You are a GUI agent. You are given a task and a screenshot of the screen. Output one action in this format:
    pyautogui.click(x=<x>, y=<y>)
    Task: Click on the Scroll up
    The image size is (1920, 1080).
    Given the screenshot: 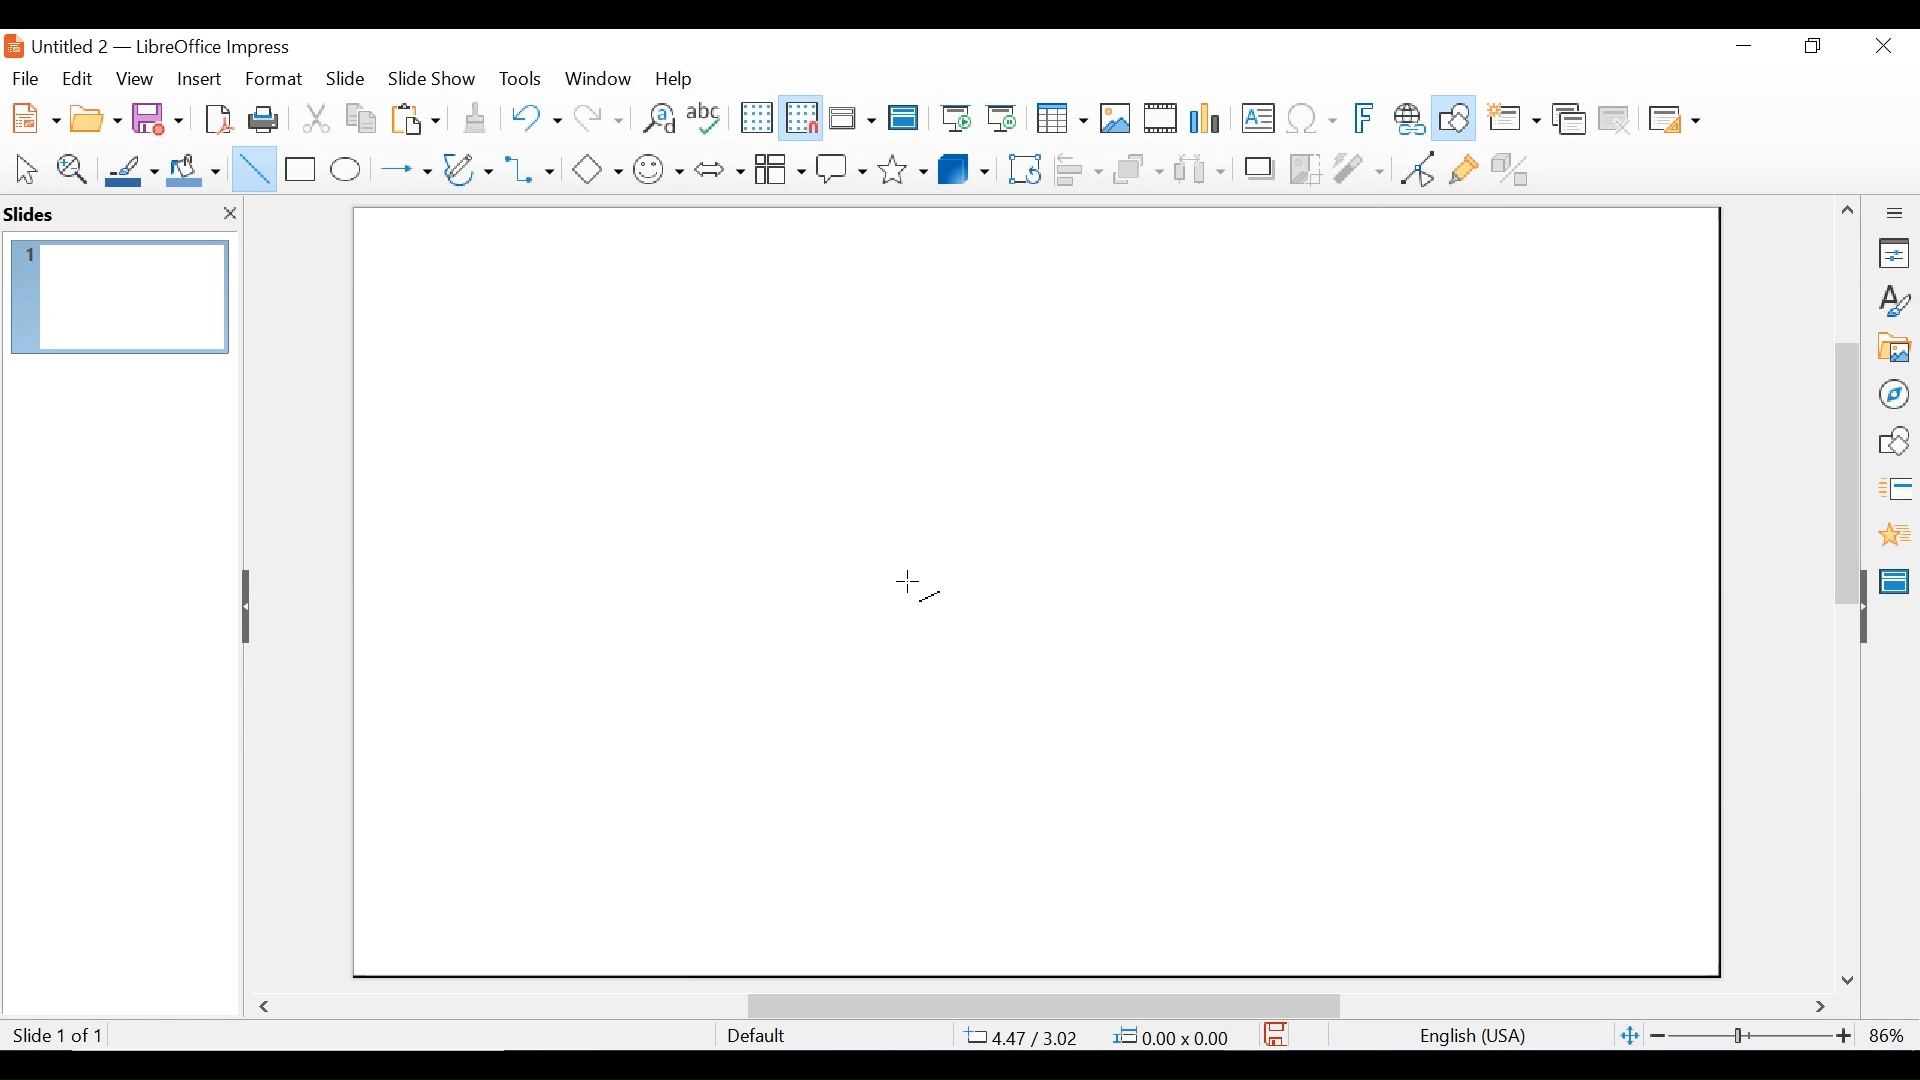 What is the action you would take?
    pyautogui.click(x=1849, y=210)
    